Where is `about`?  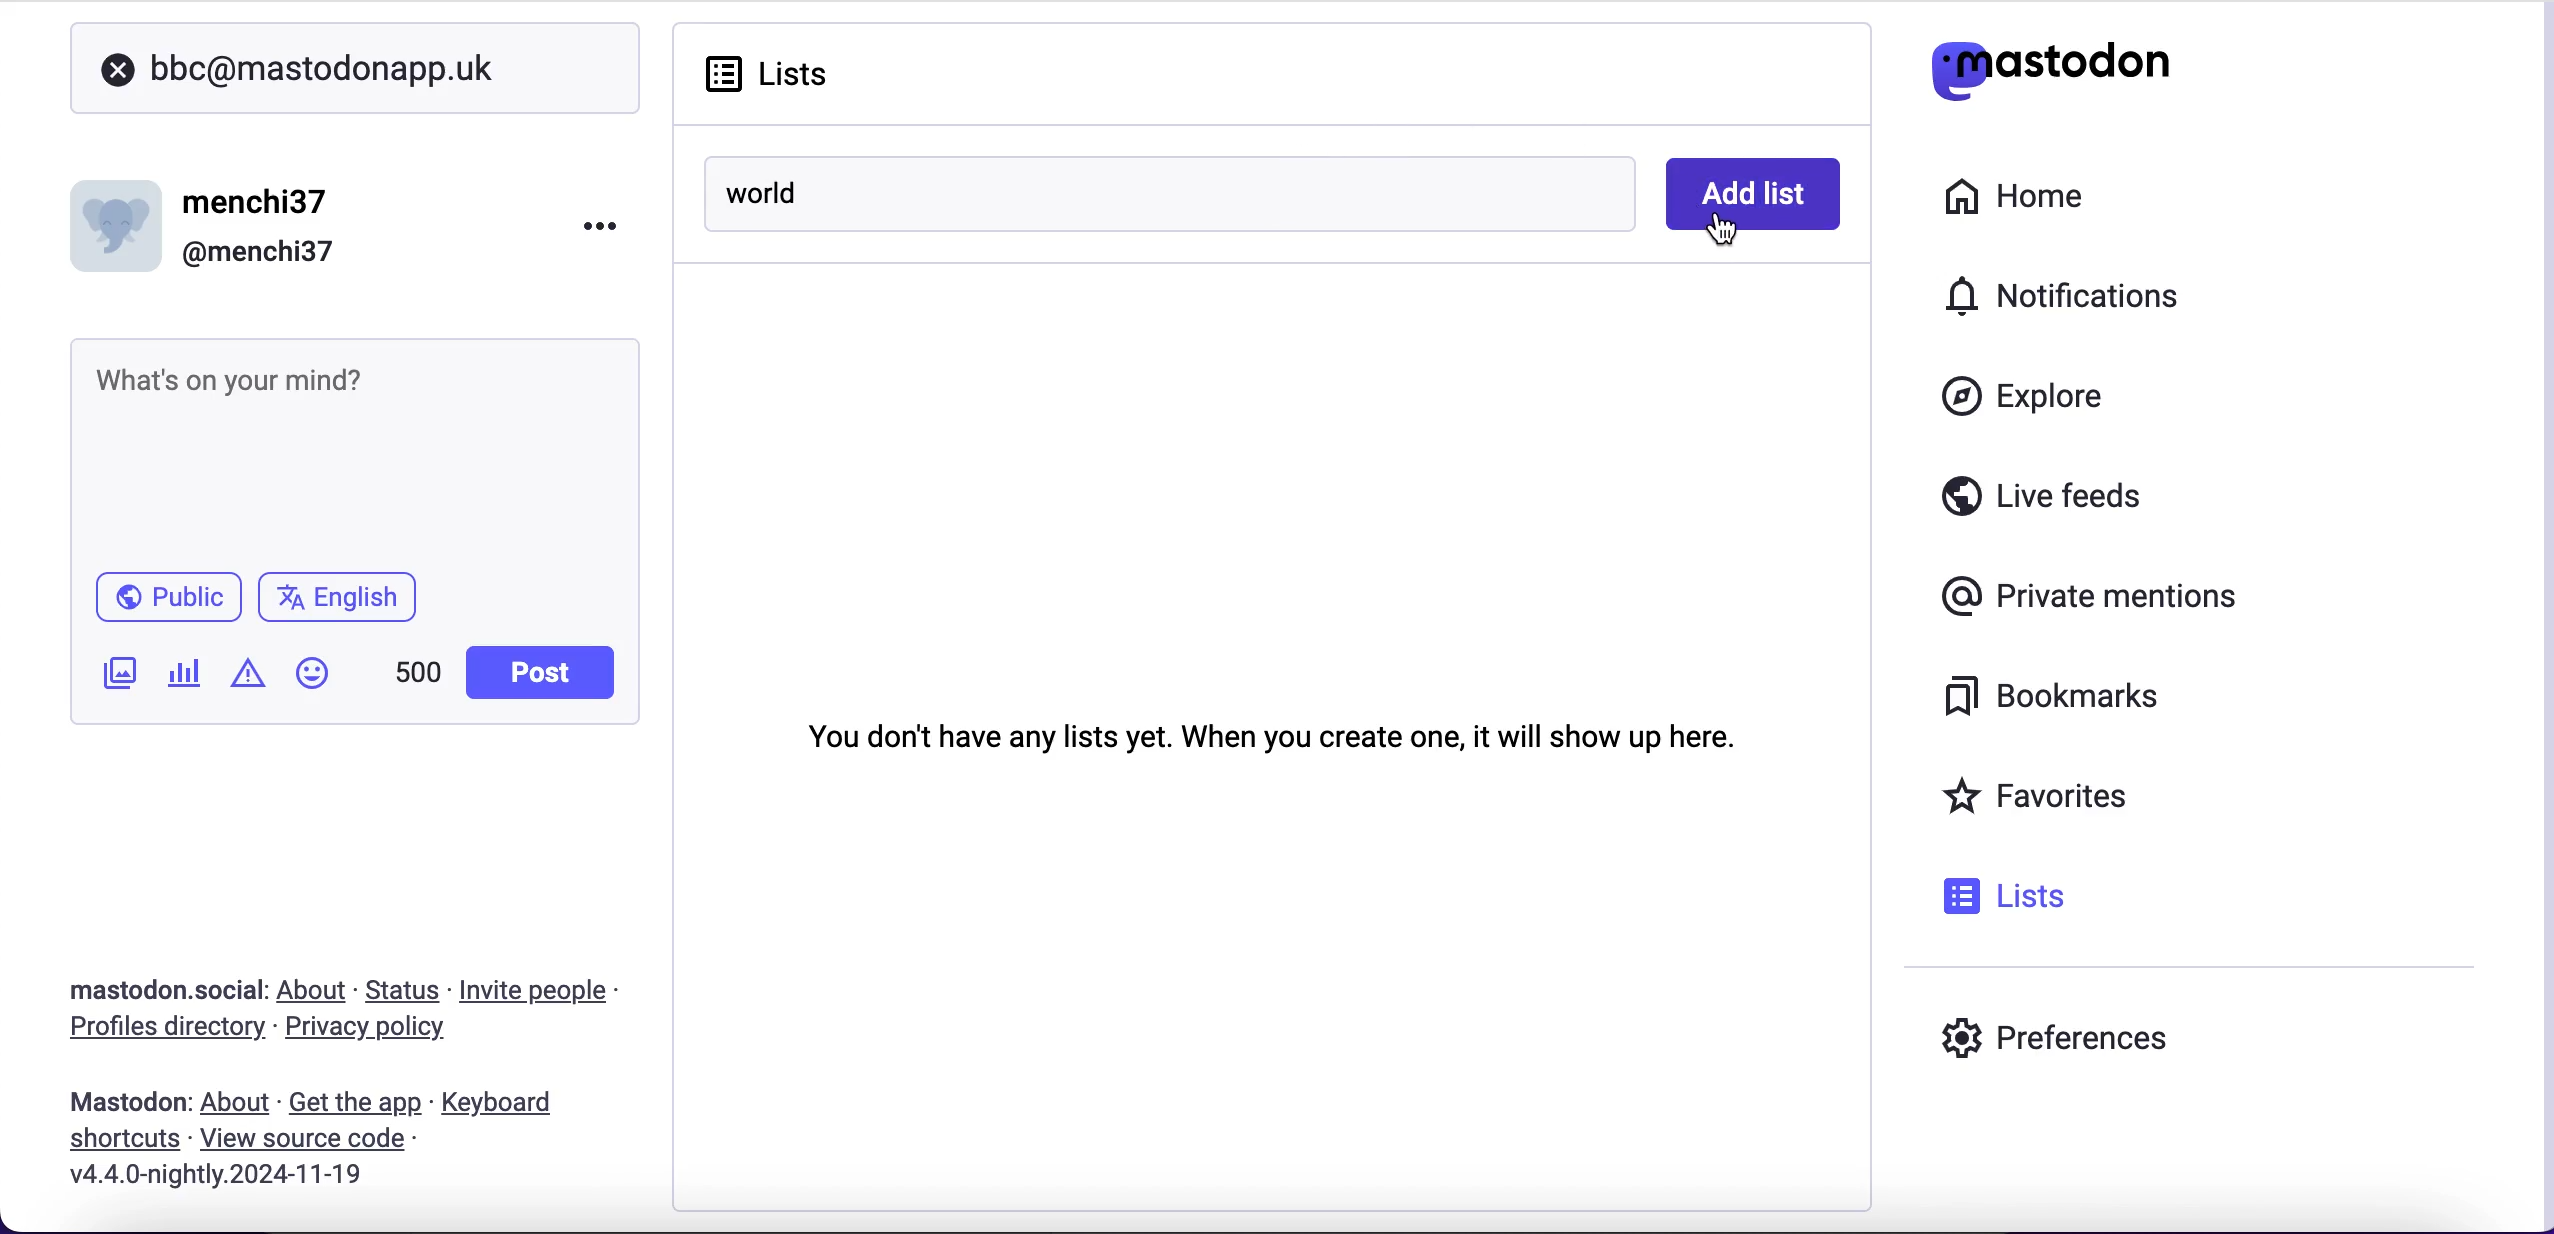
about is located at coordinates (316, 990).